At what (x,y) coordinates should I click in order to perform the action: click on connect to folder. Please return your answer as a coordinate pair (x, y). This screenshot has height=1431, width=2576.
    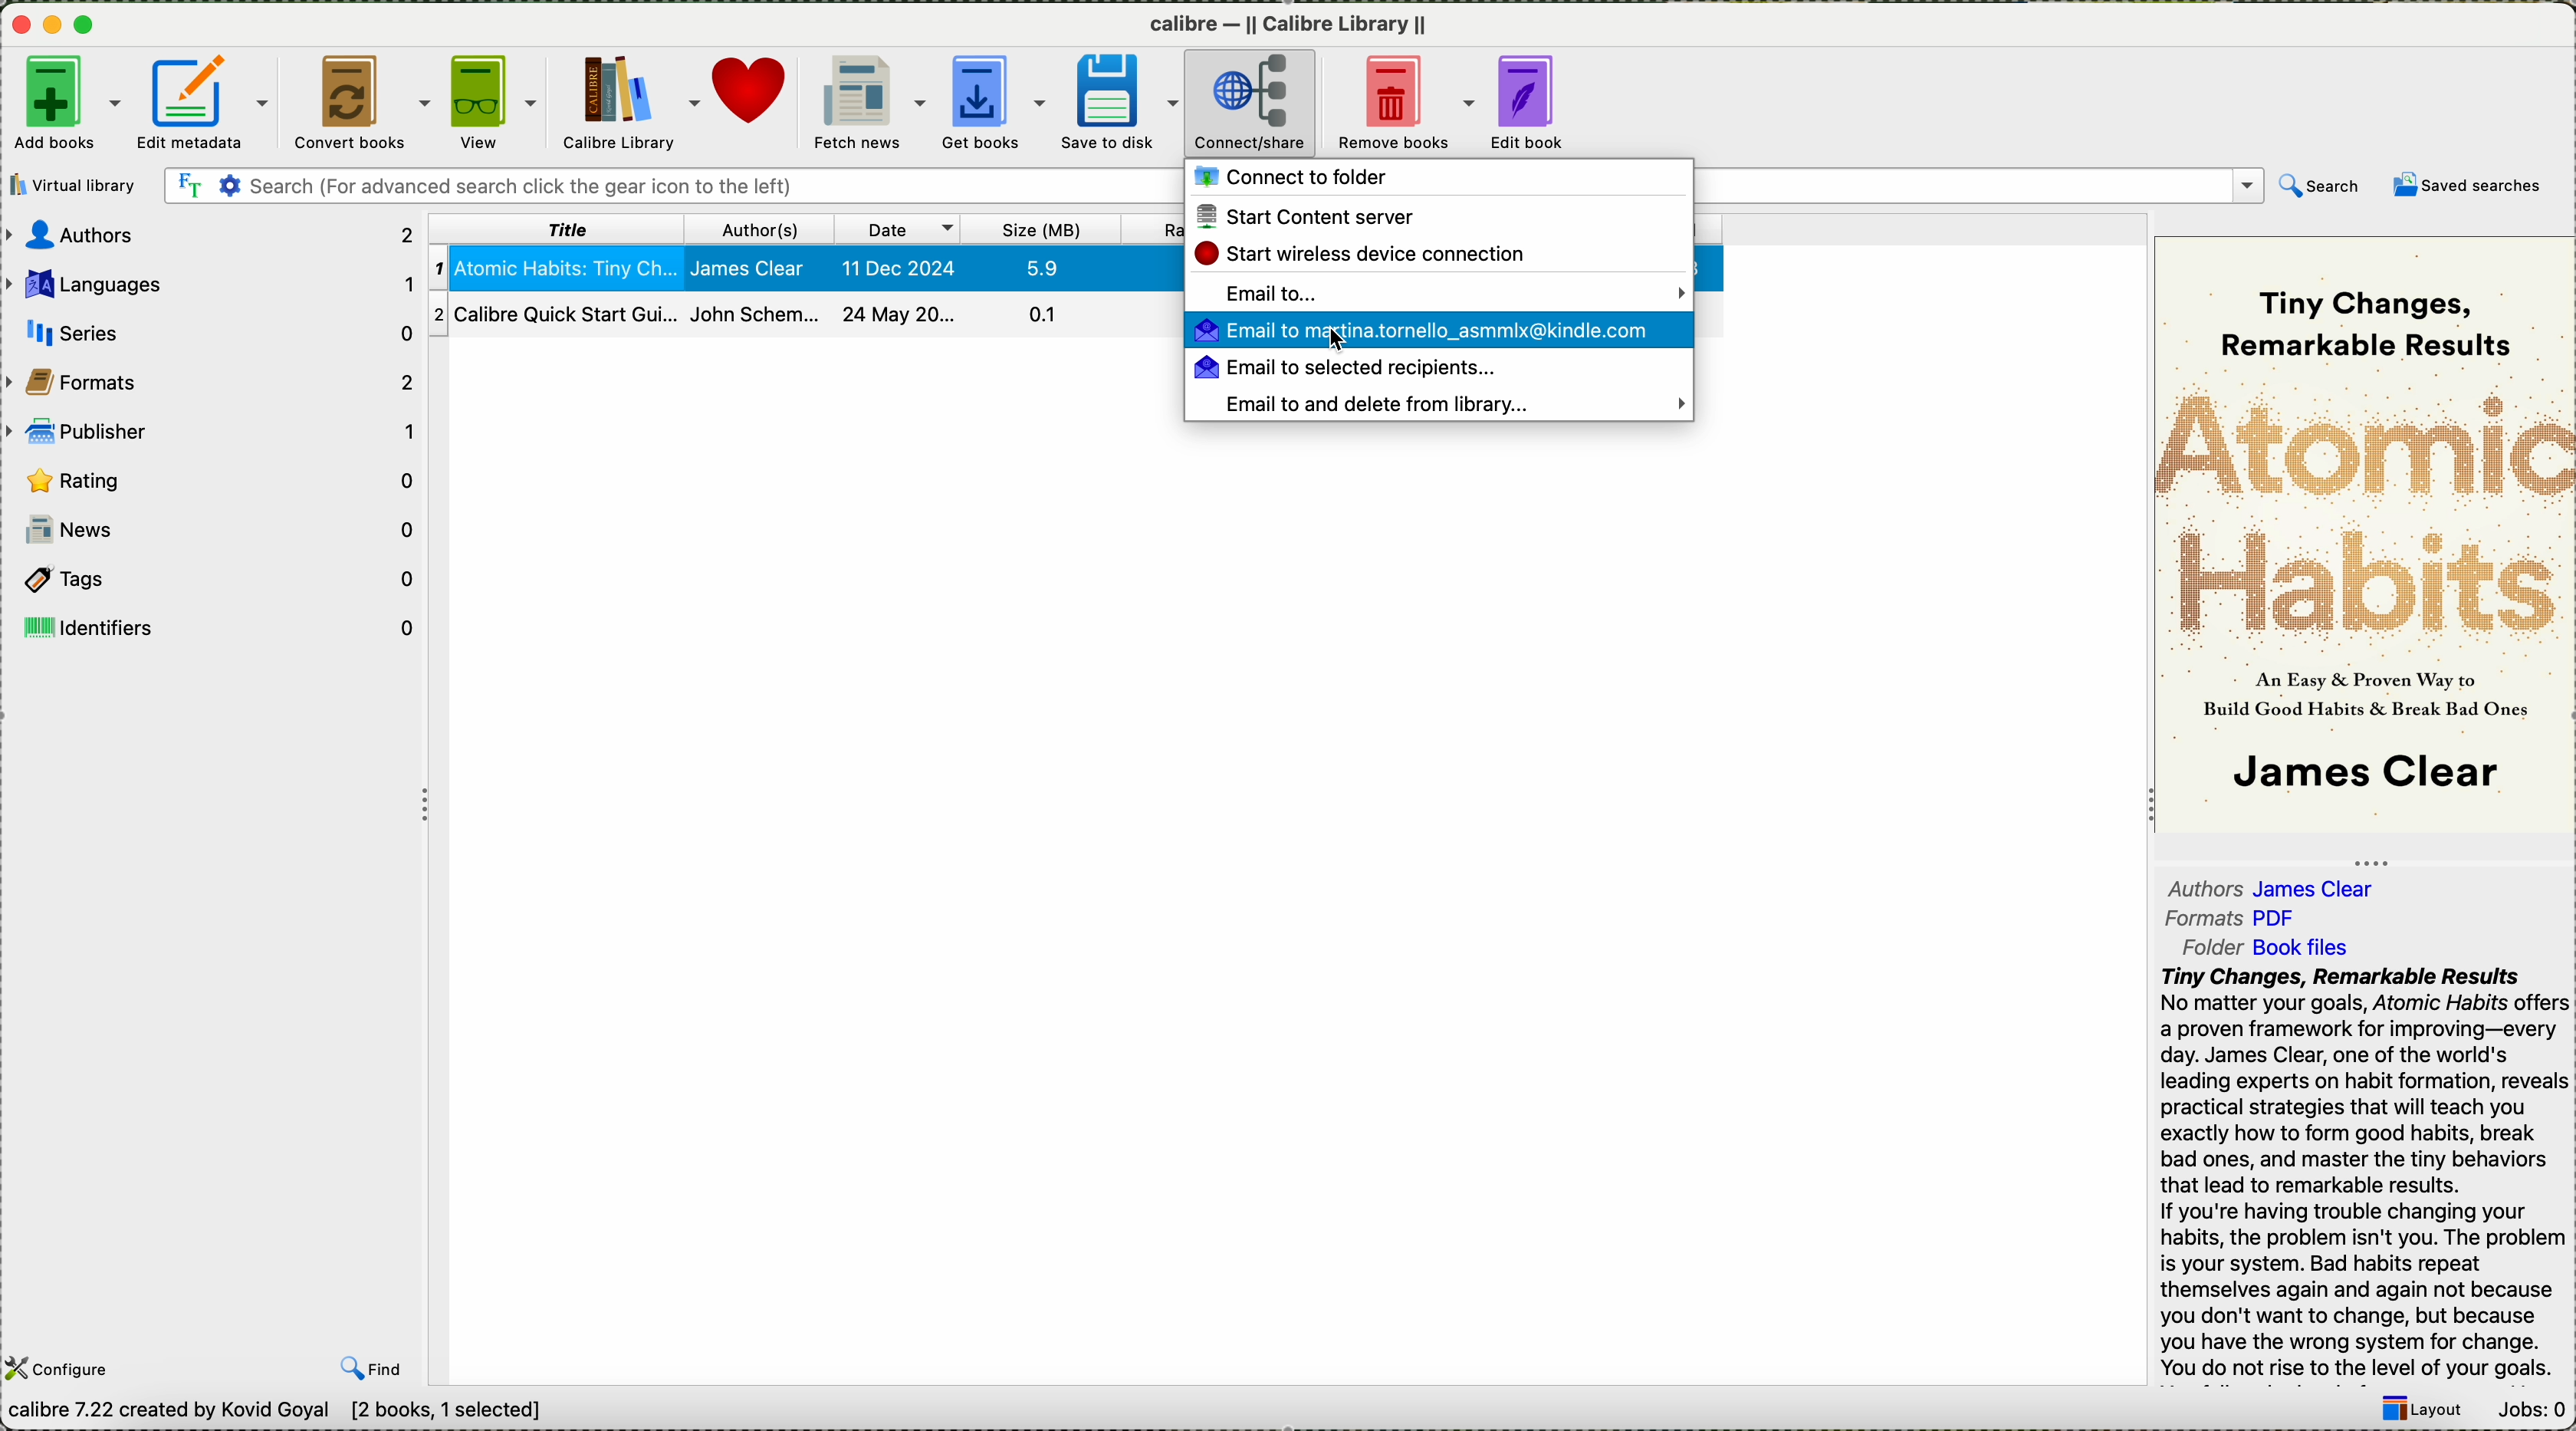
    Looking at the image, I should click on (1297, 177).